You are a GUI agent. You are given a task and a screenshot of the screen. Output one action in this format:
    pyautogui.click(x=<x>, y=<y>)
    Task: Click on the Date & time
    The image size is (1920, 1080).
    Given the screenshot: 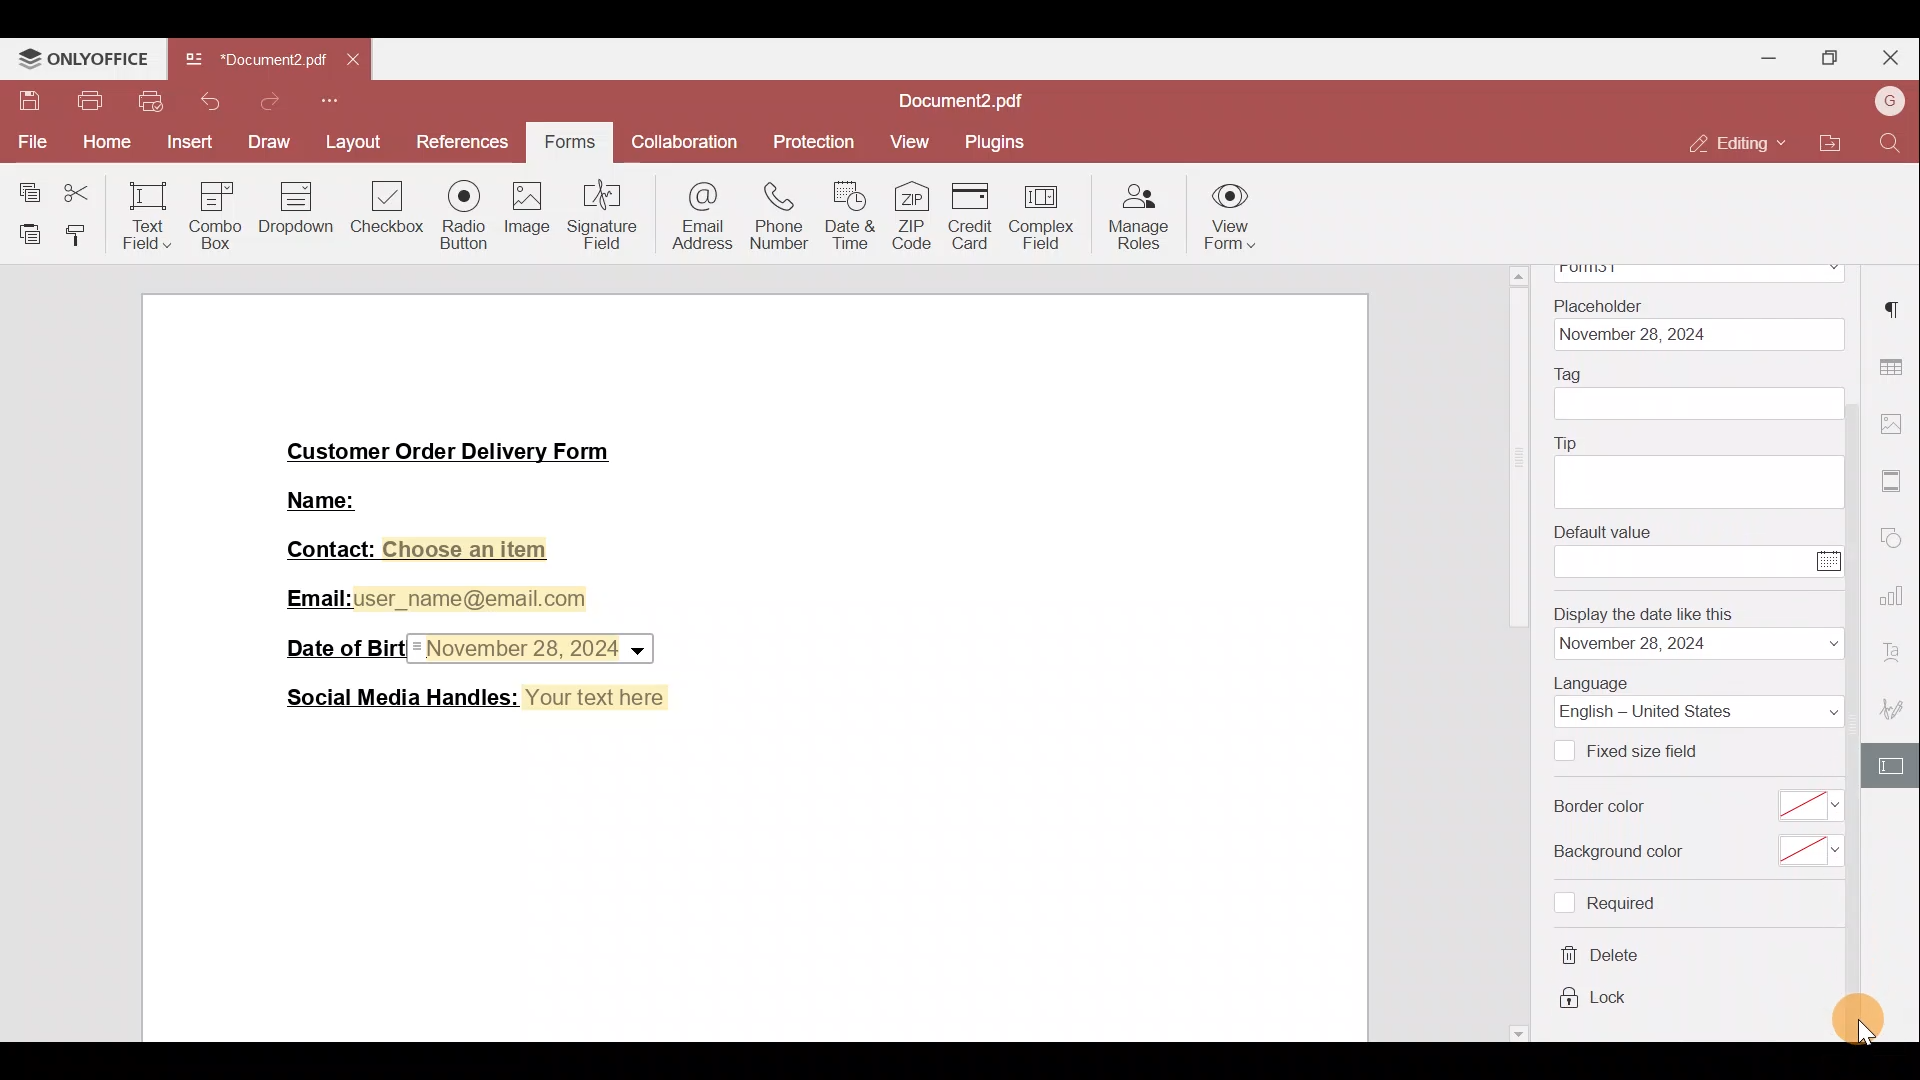 What is the action you would take?
    pyautogui.click(x=851, y=216)
    